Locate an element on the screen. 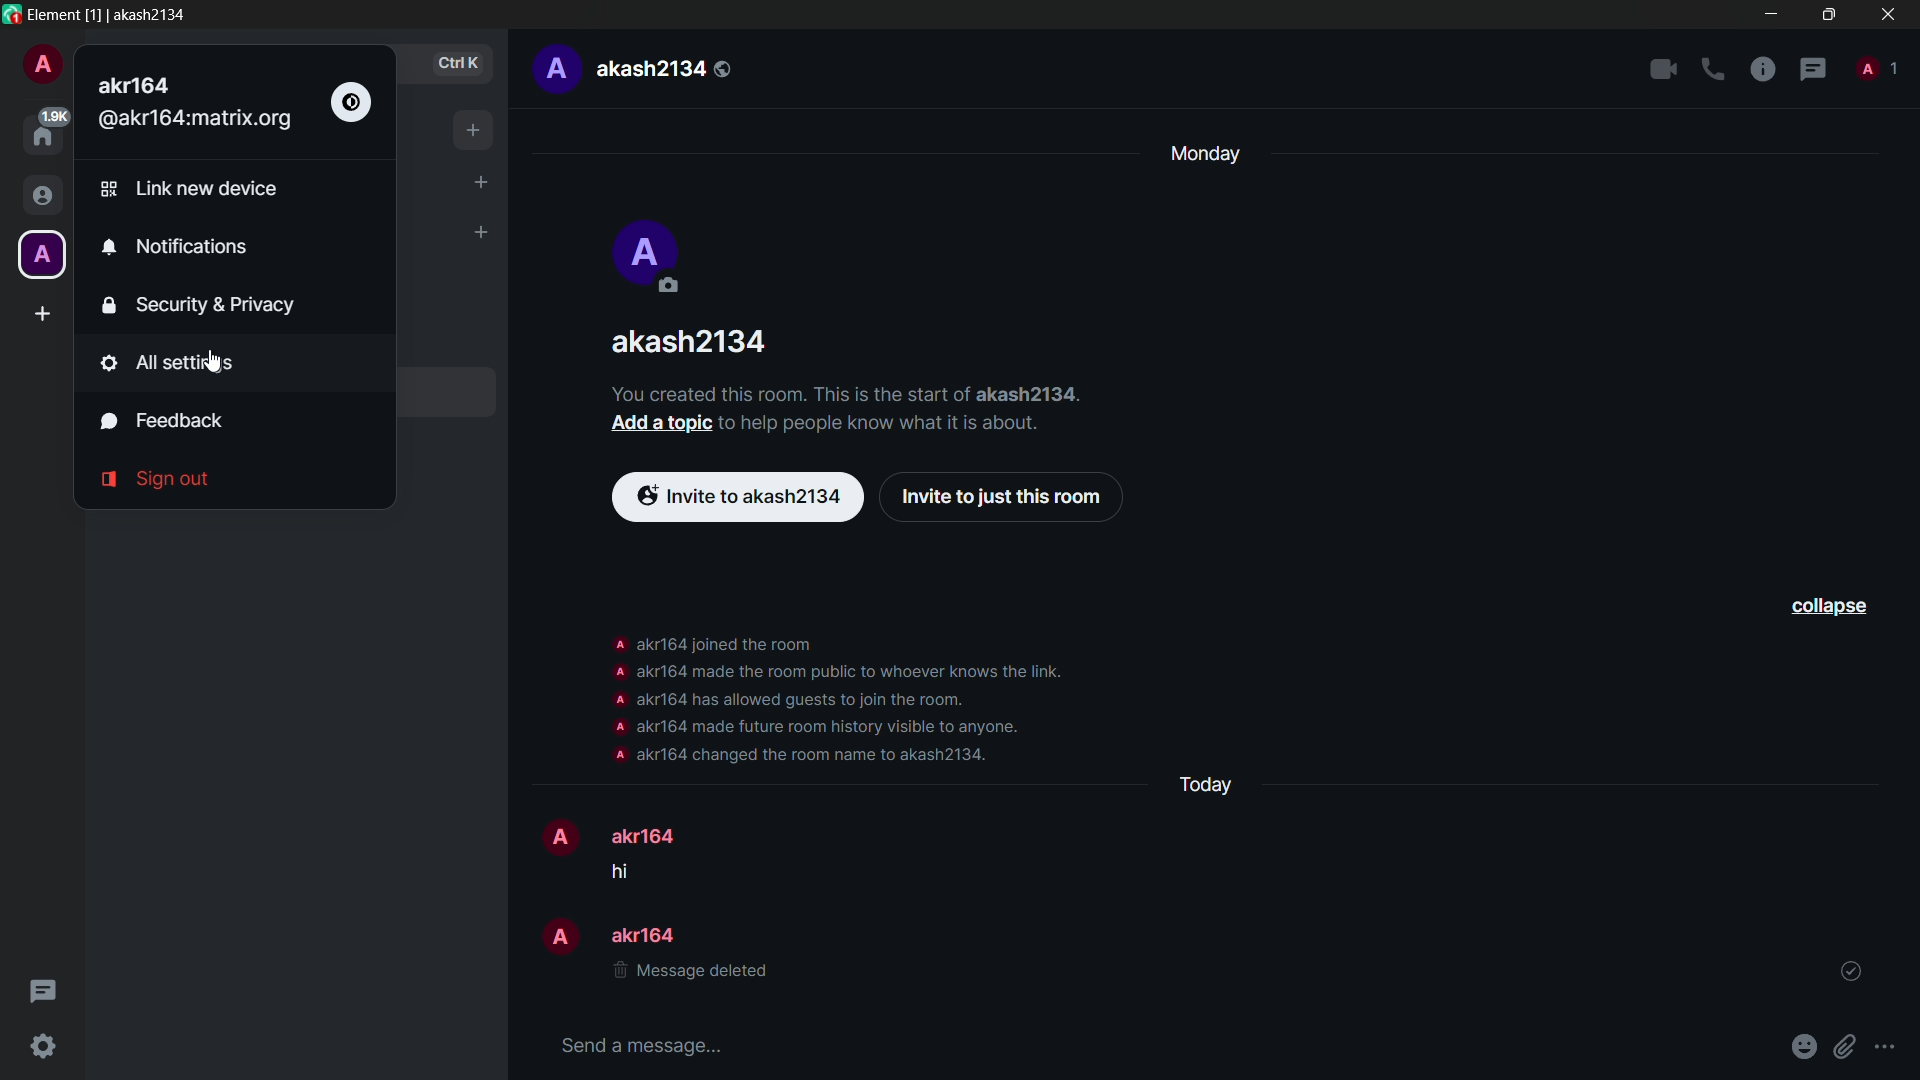 The height and width of the screenshot is (1080, 1920). invite to just this room is located at coordinates (1004, 500).